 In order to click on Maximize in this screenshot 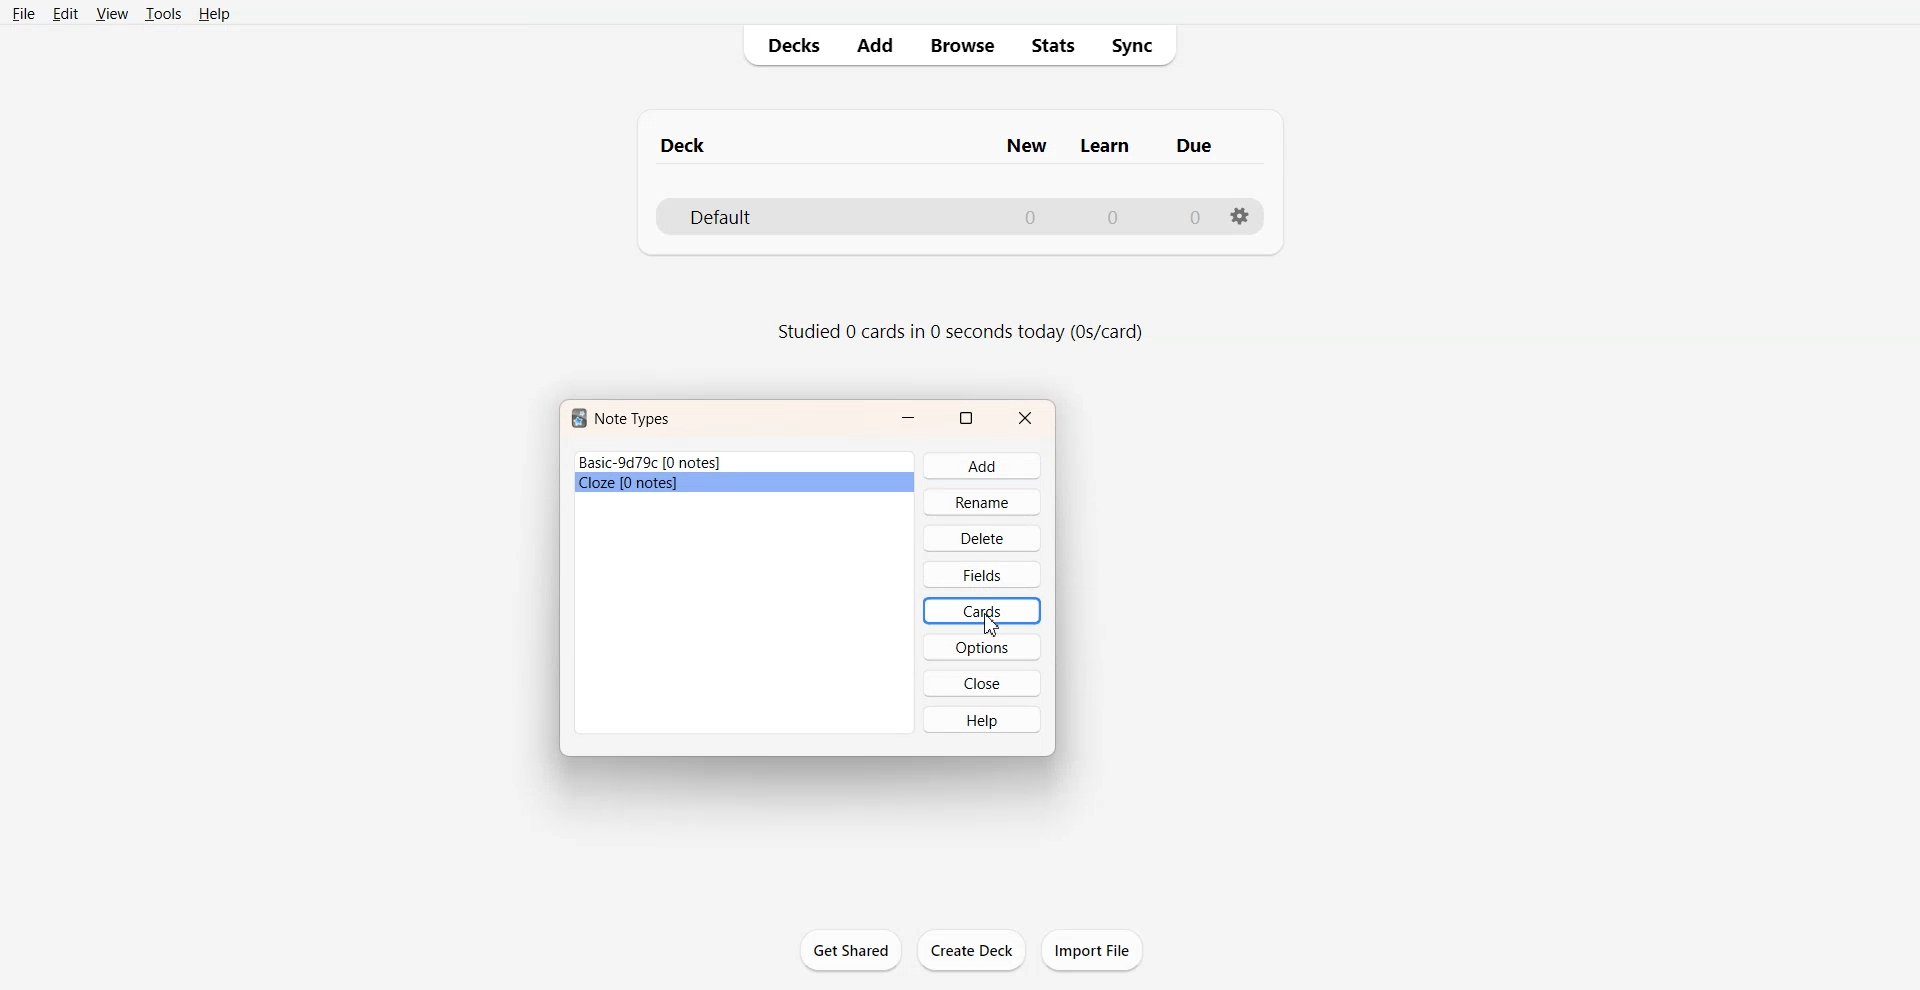, I will do `click(966, 419)`.